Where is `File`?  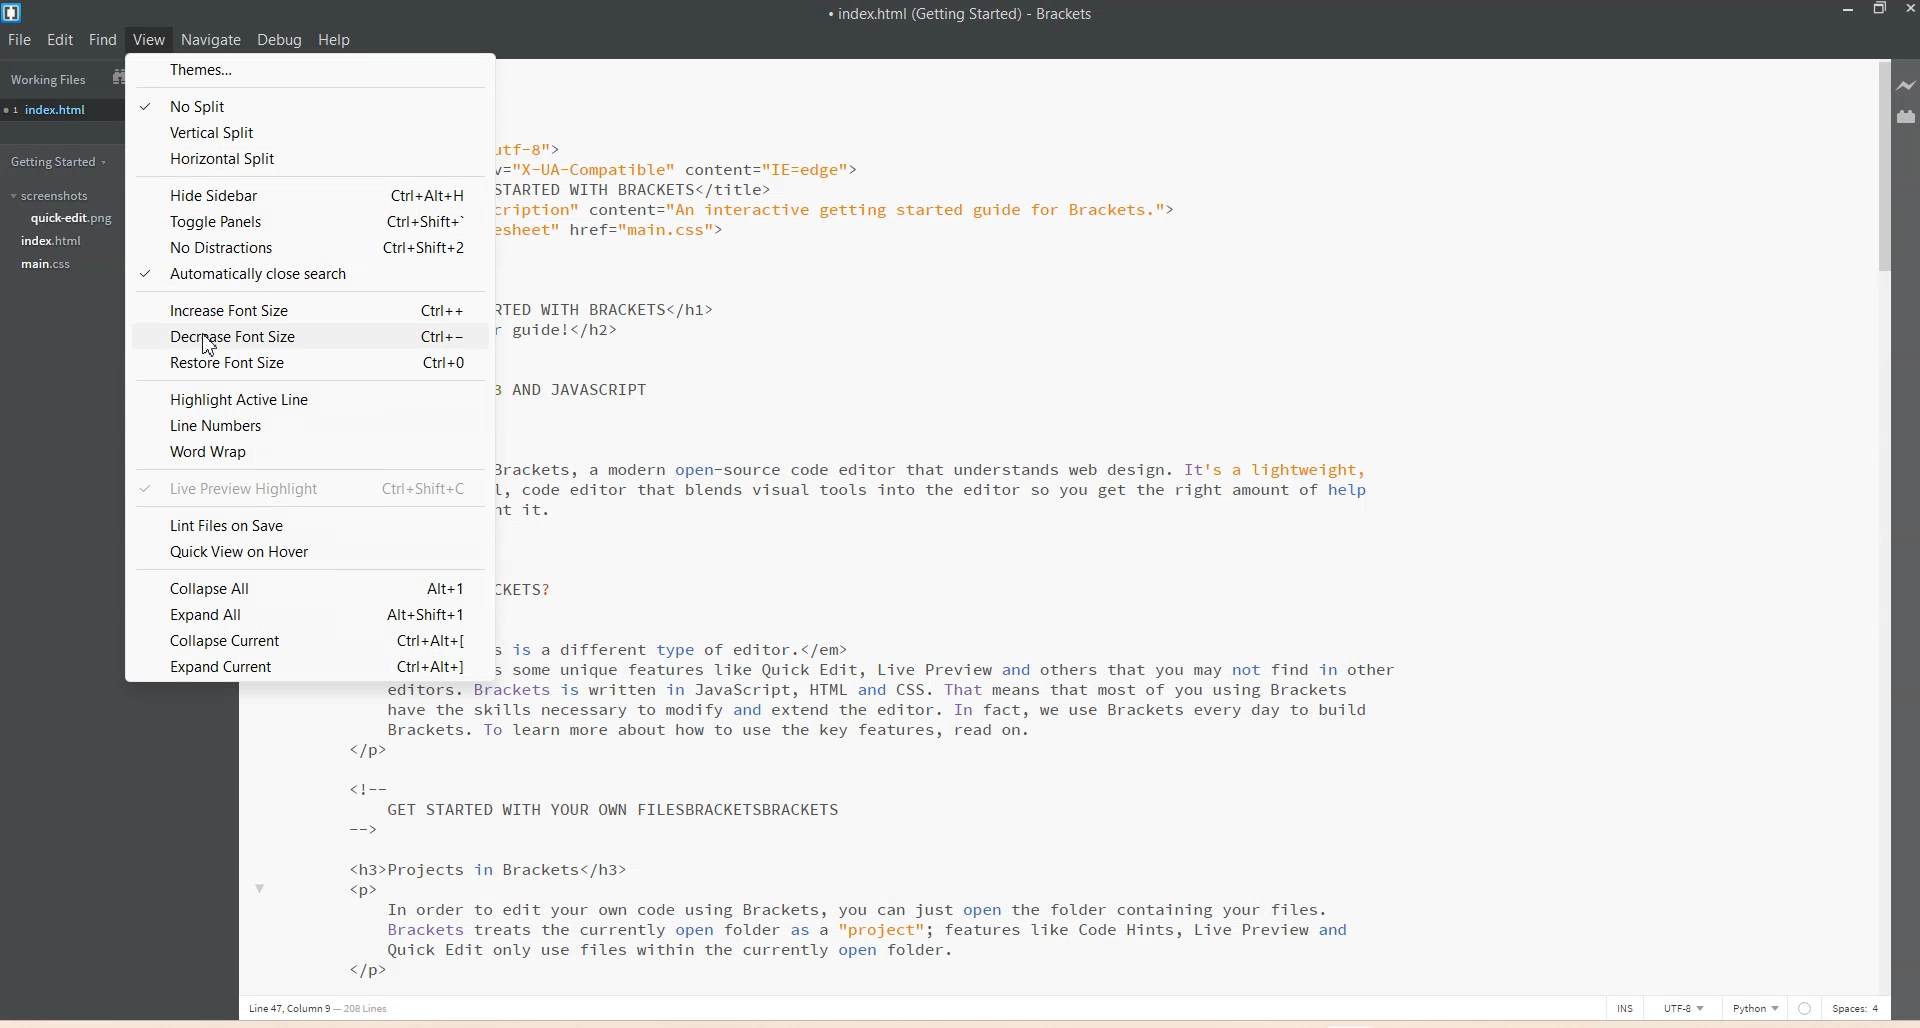
File is located at coordinates (20, 40).